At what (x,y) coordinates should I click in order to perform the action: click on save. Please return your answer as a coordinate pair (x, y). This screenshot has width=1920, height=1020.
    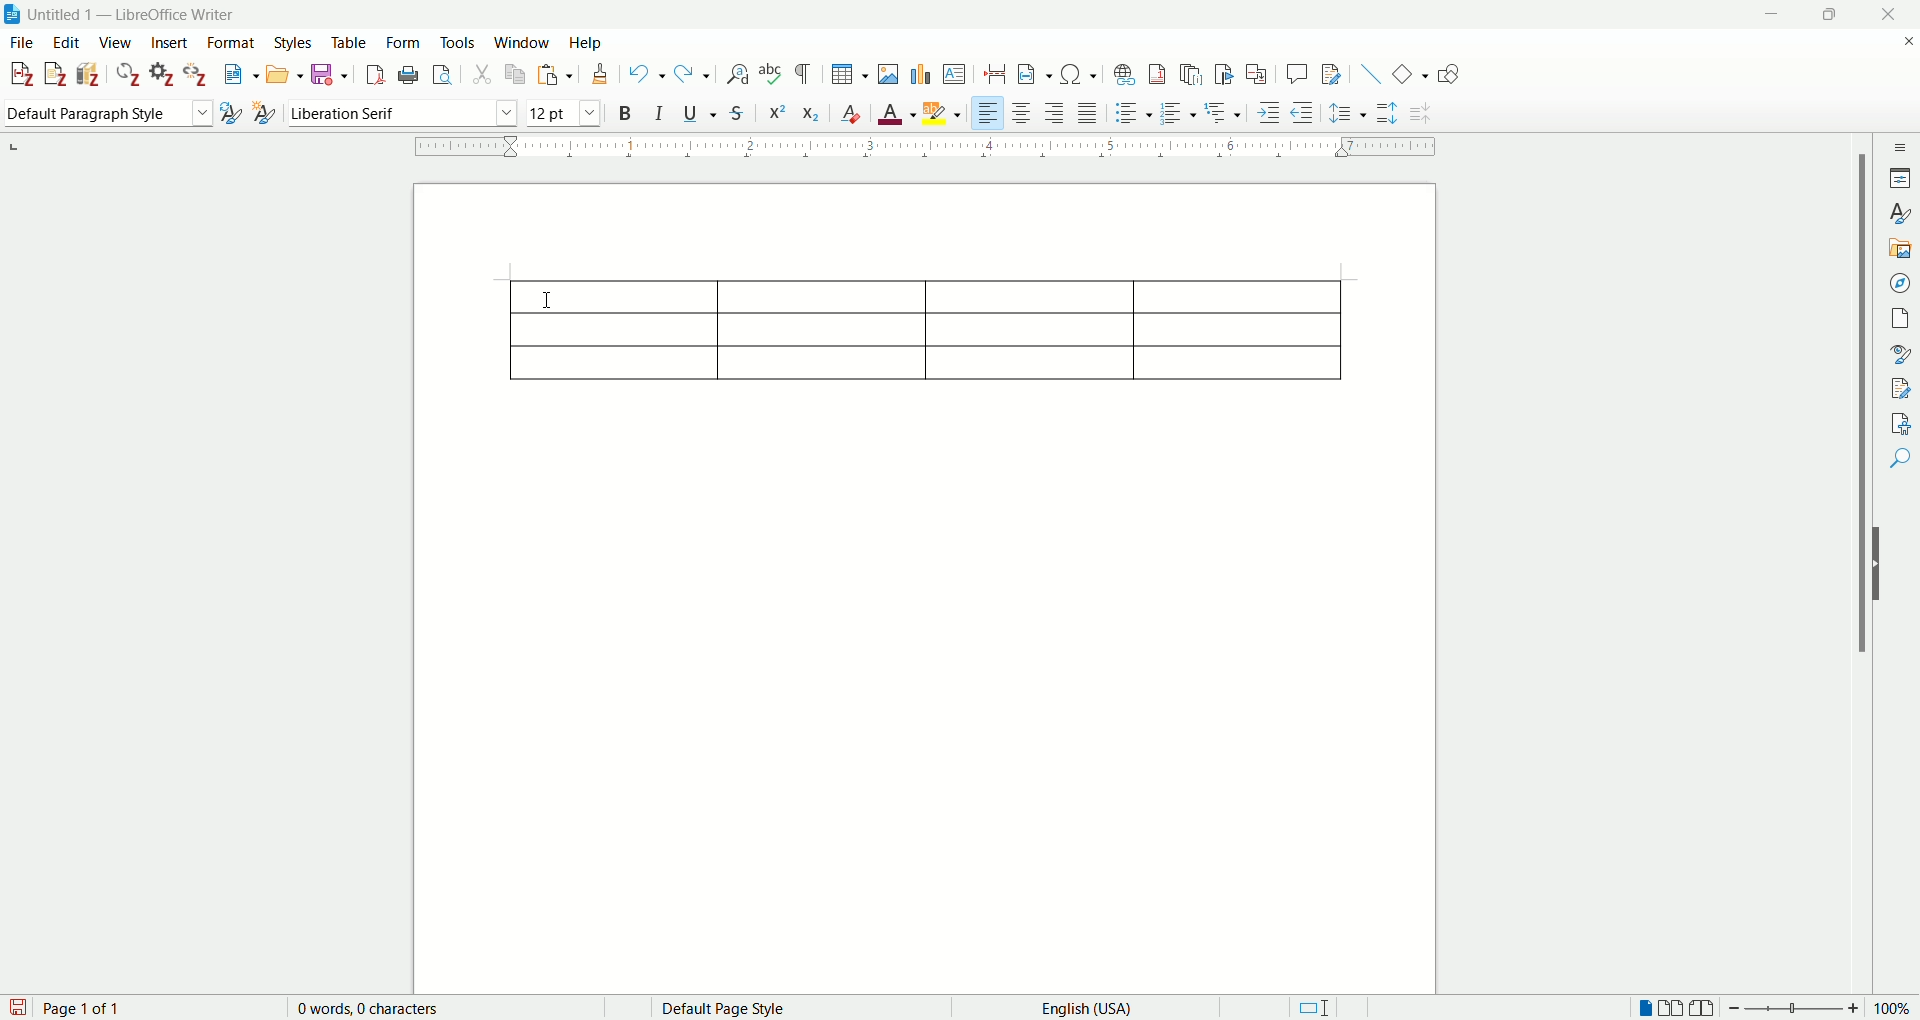
    Looking at the image, I should click on (16, 1007).